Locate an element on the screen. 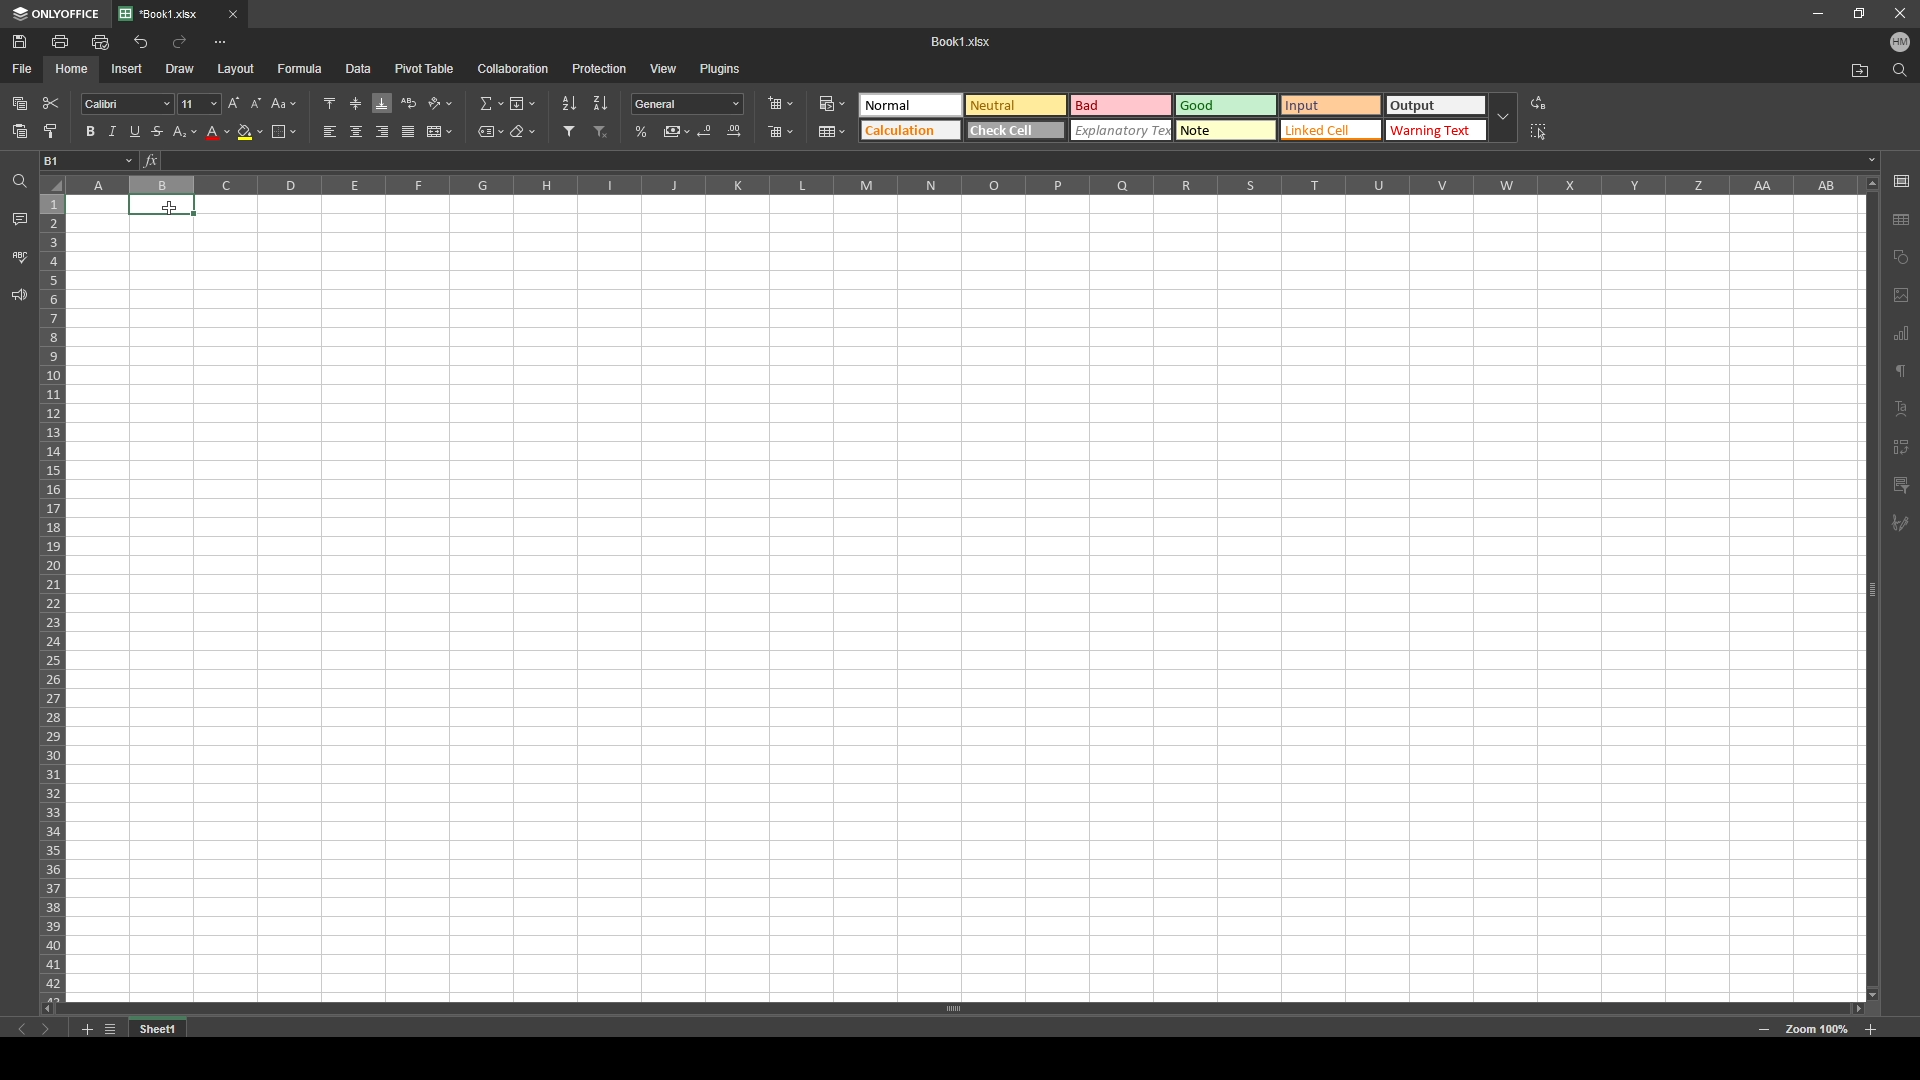 The height and width of the screenshot is (1080, 1920). scroll bar is located at coordinates (961, 1009).